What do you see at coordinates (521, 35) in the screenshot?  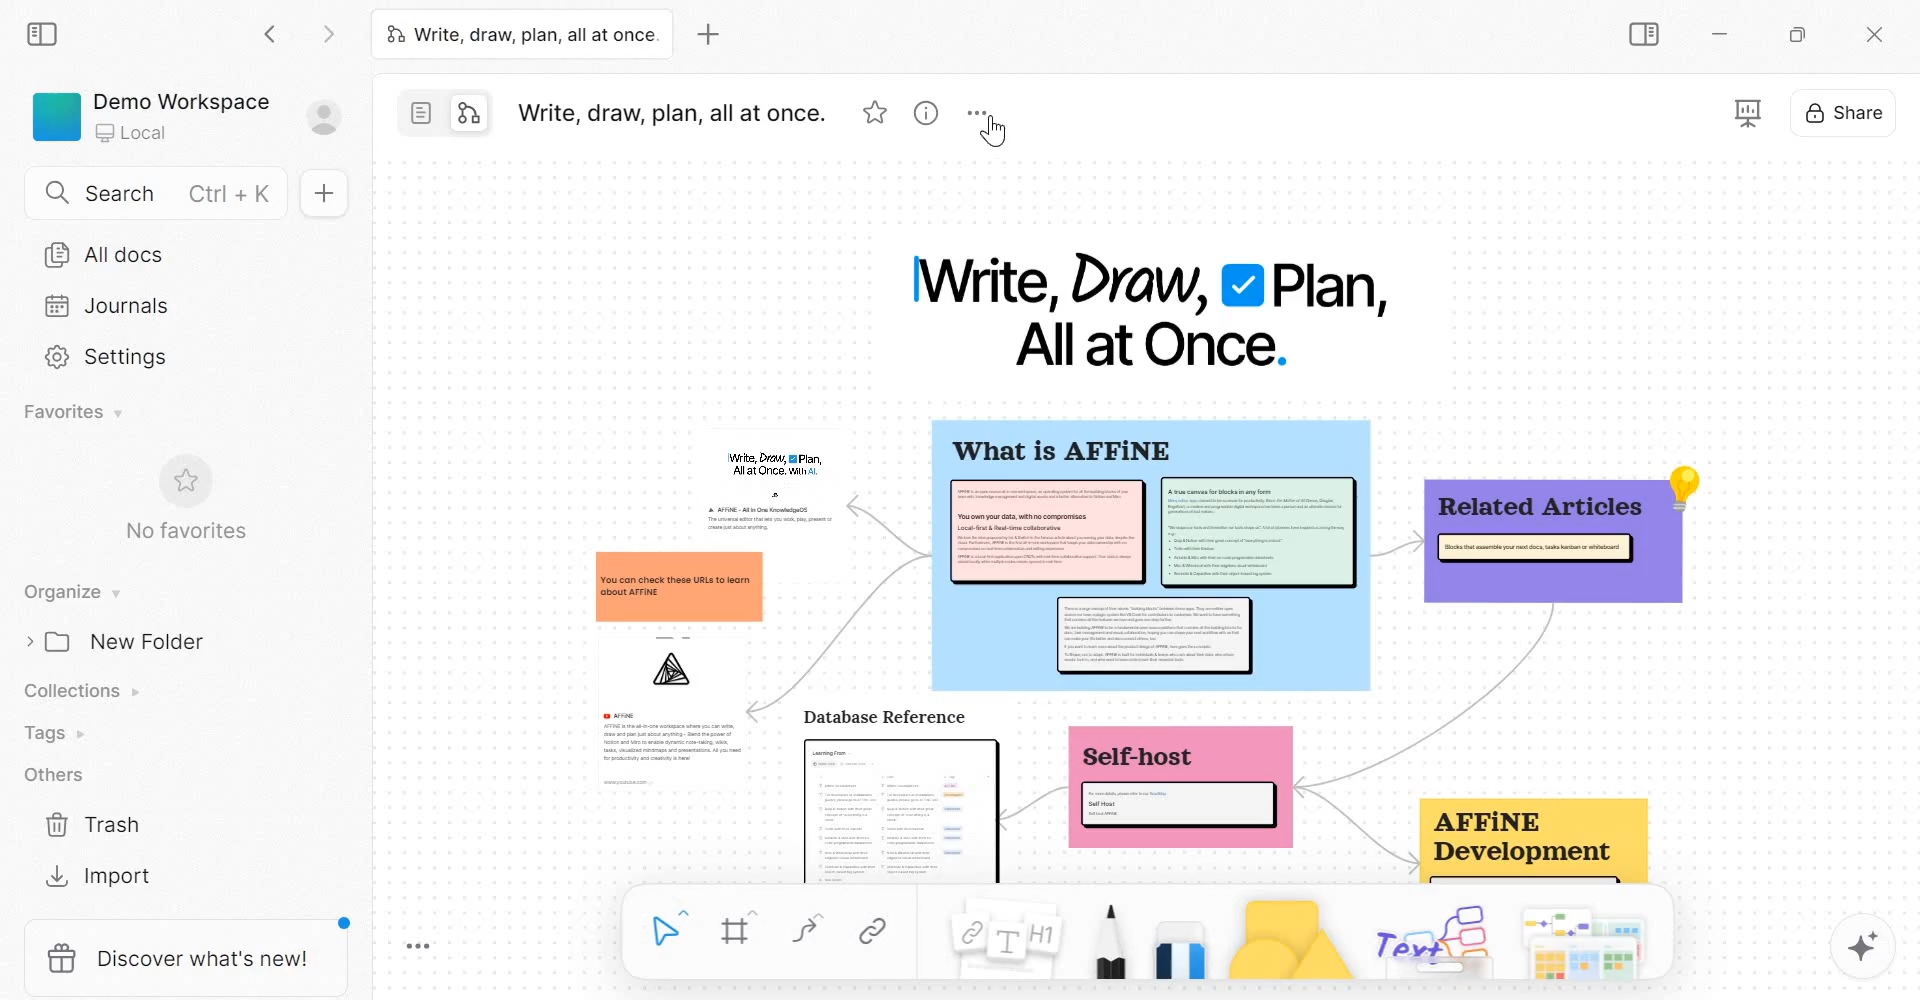 I see `Write, draw, plan, all at once` at bounding box center [521, 35].